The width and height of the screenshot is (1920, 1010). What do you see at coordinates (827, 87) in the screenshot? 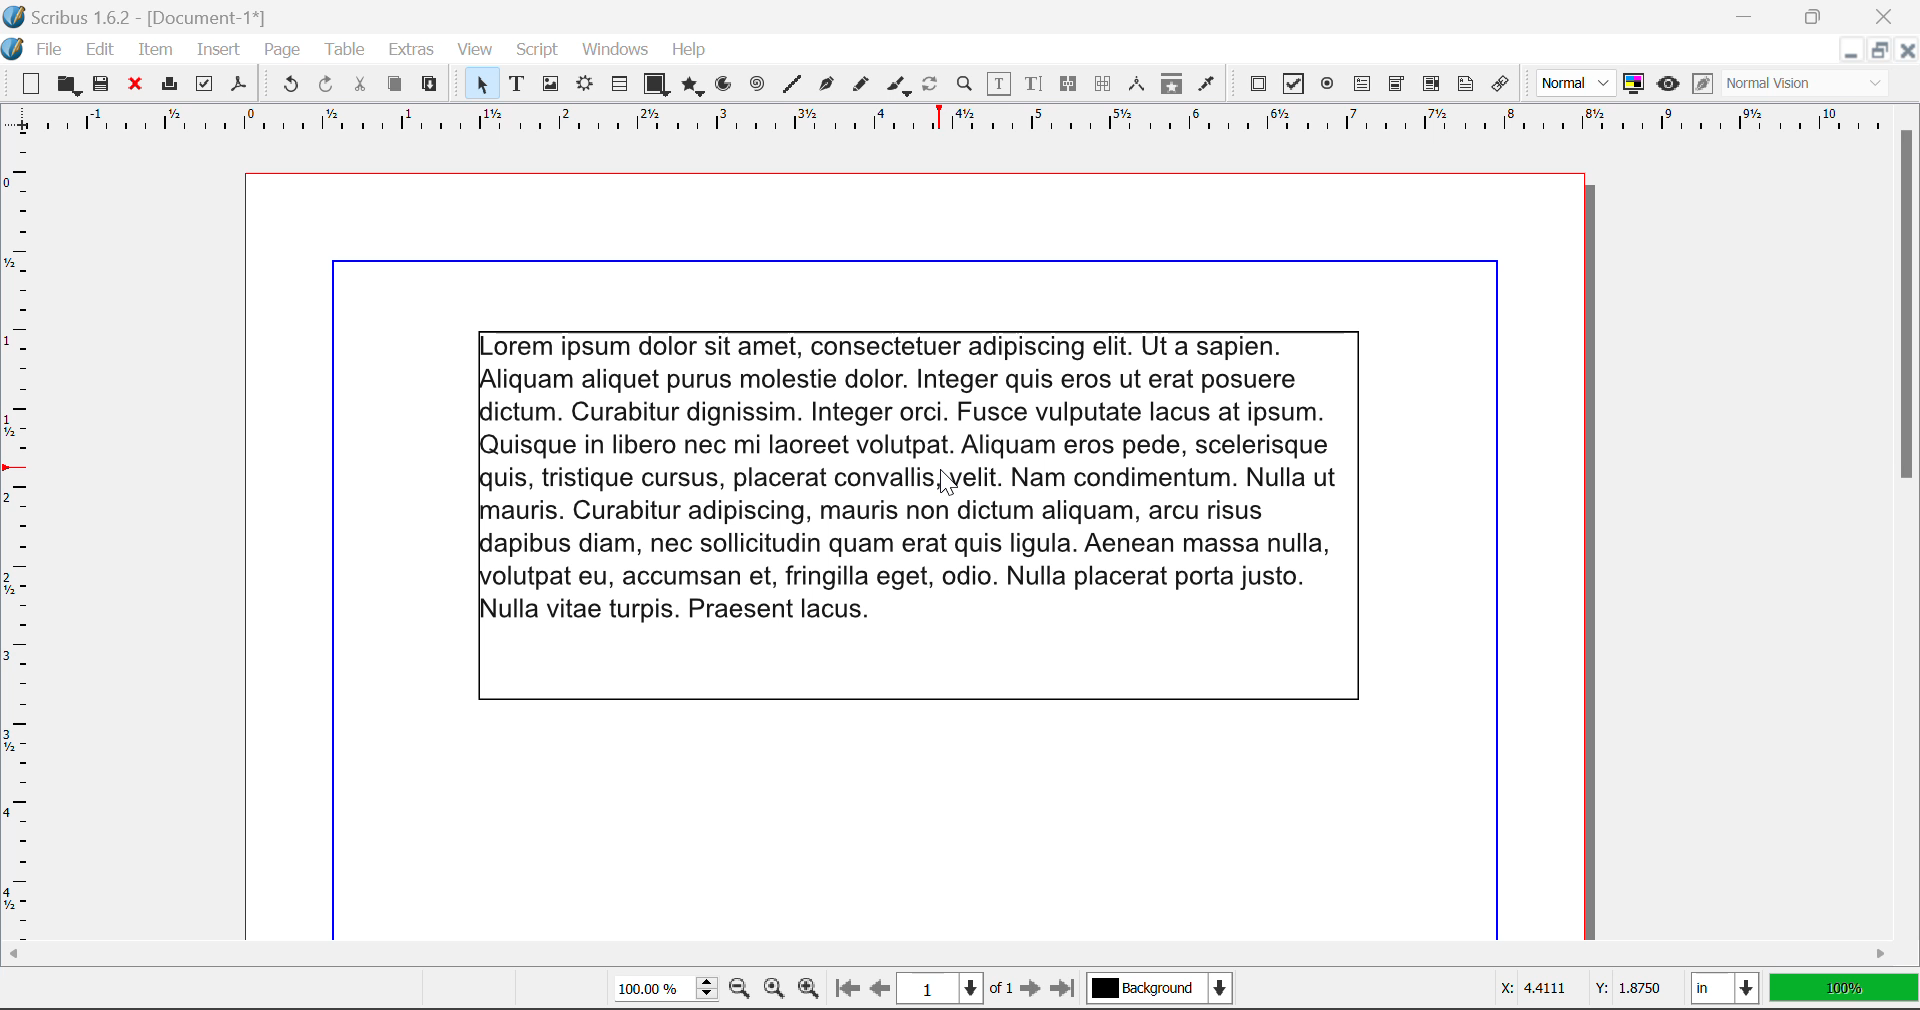
I see `Bezier Curve` at bounding box center [827, 87].